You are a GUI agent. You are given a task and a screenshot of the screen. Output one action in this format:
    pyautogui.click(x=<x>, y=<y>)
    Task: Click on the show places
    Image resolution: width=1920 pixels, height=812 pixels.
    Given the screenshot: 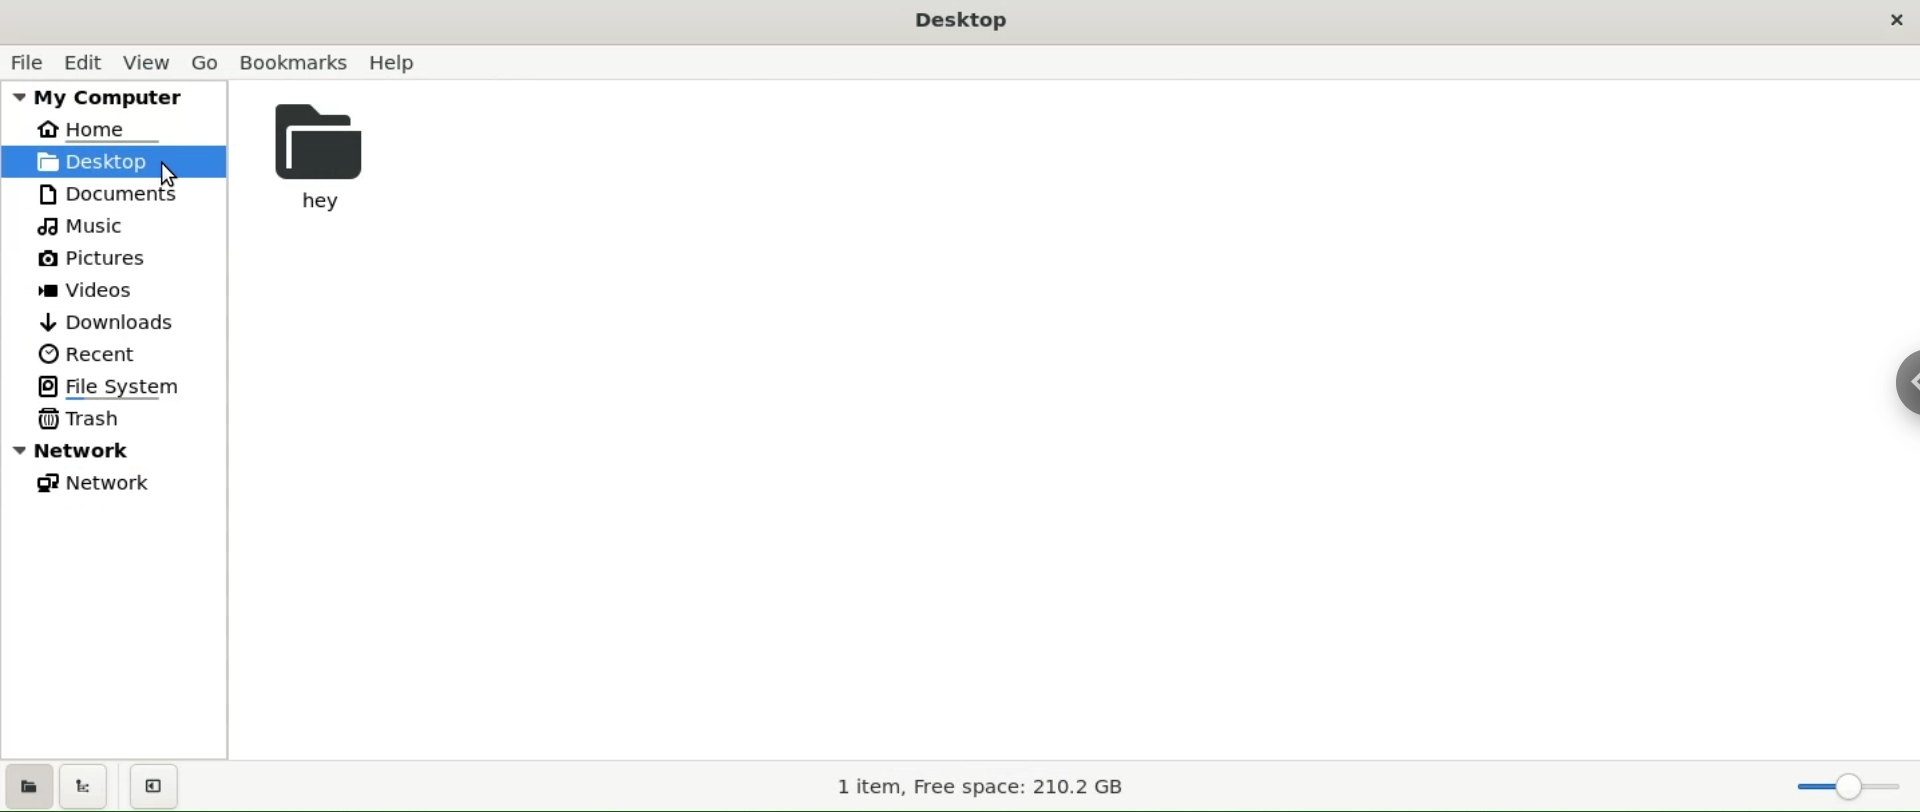 What is the action you would take?
    pyautogui.click(x=31, y=785)
    